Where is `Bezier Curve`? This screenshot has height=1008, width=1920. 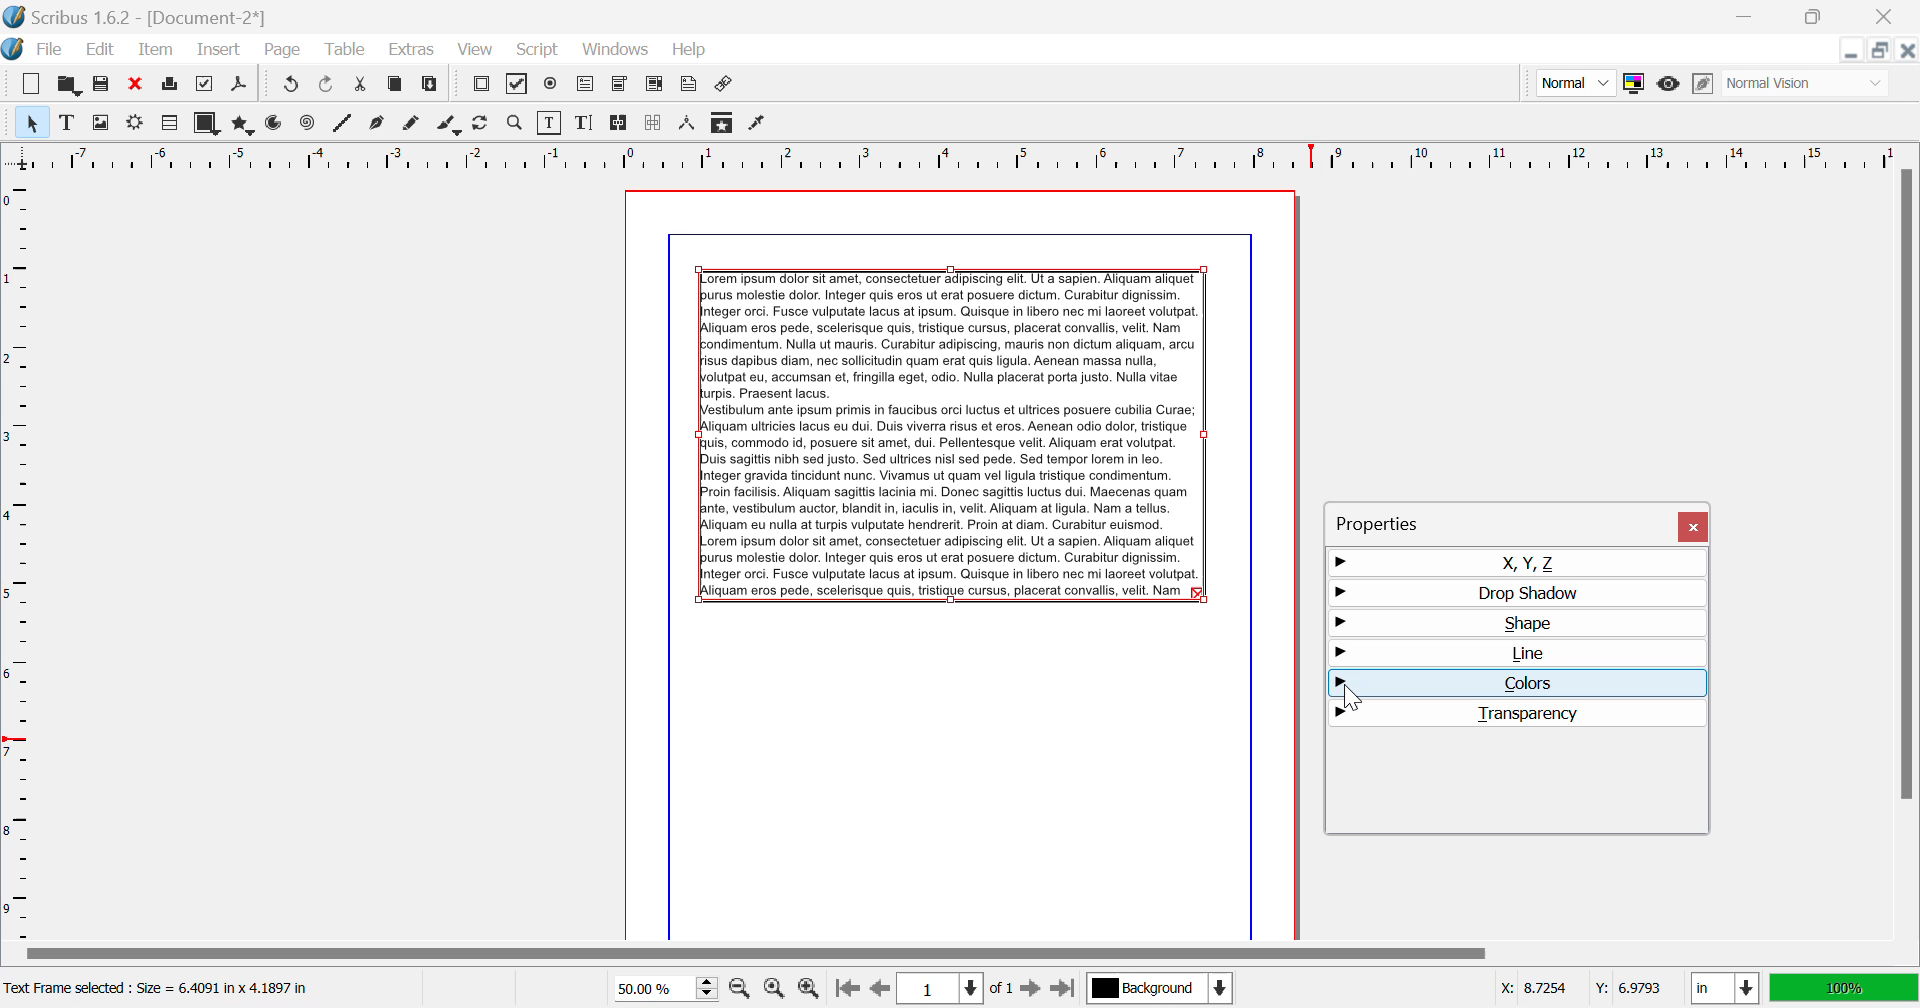
Bezier Curve is located at coordinates (379, 124).